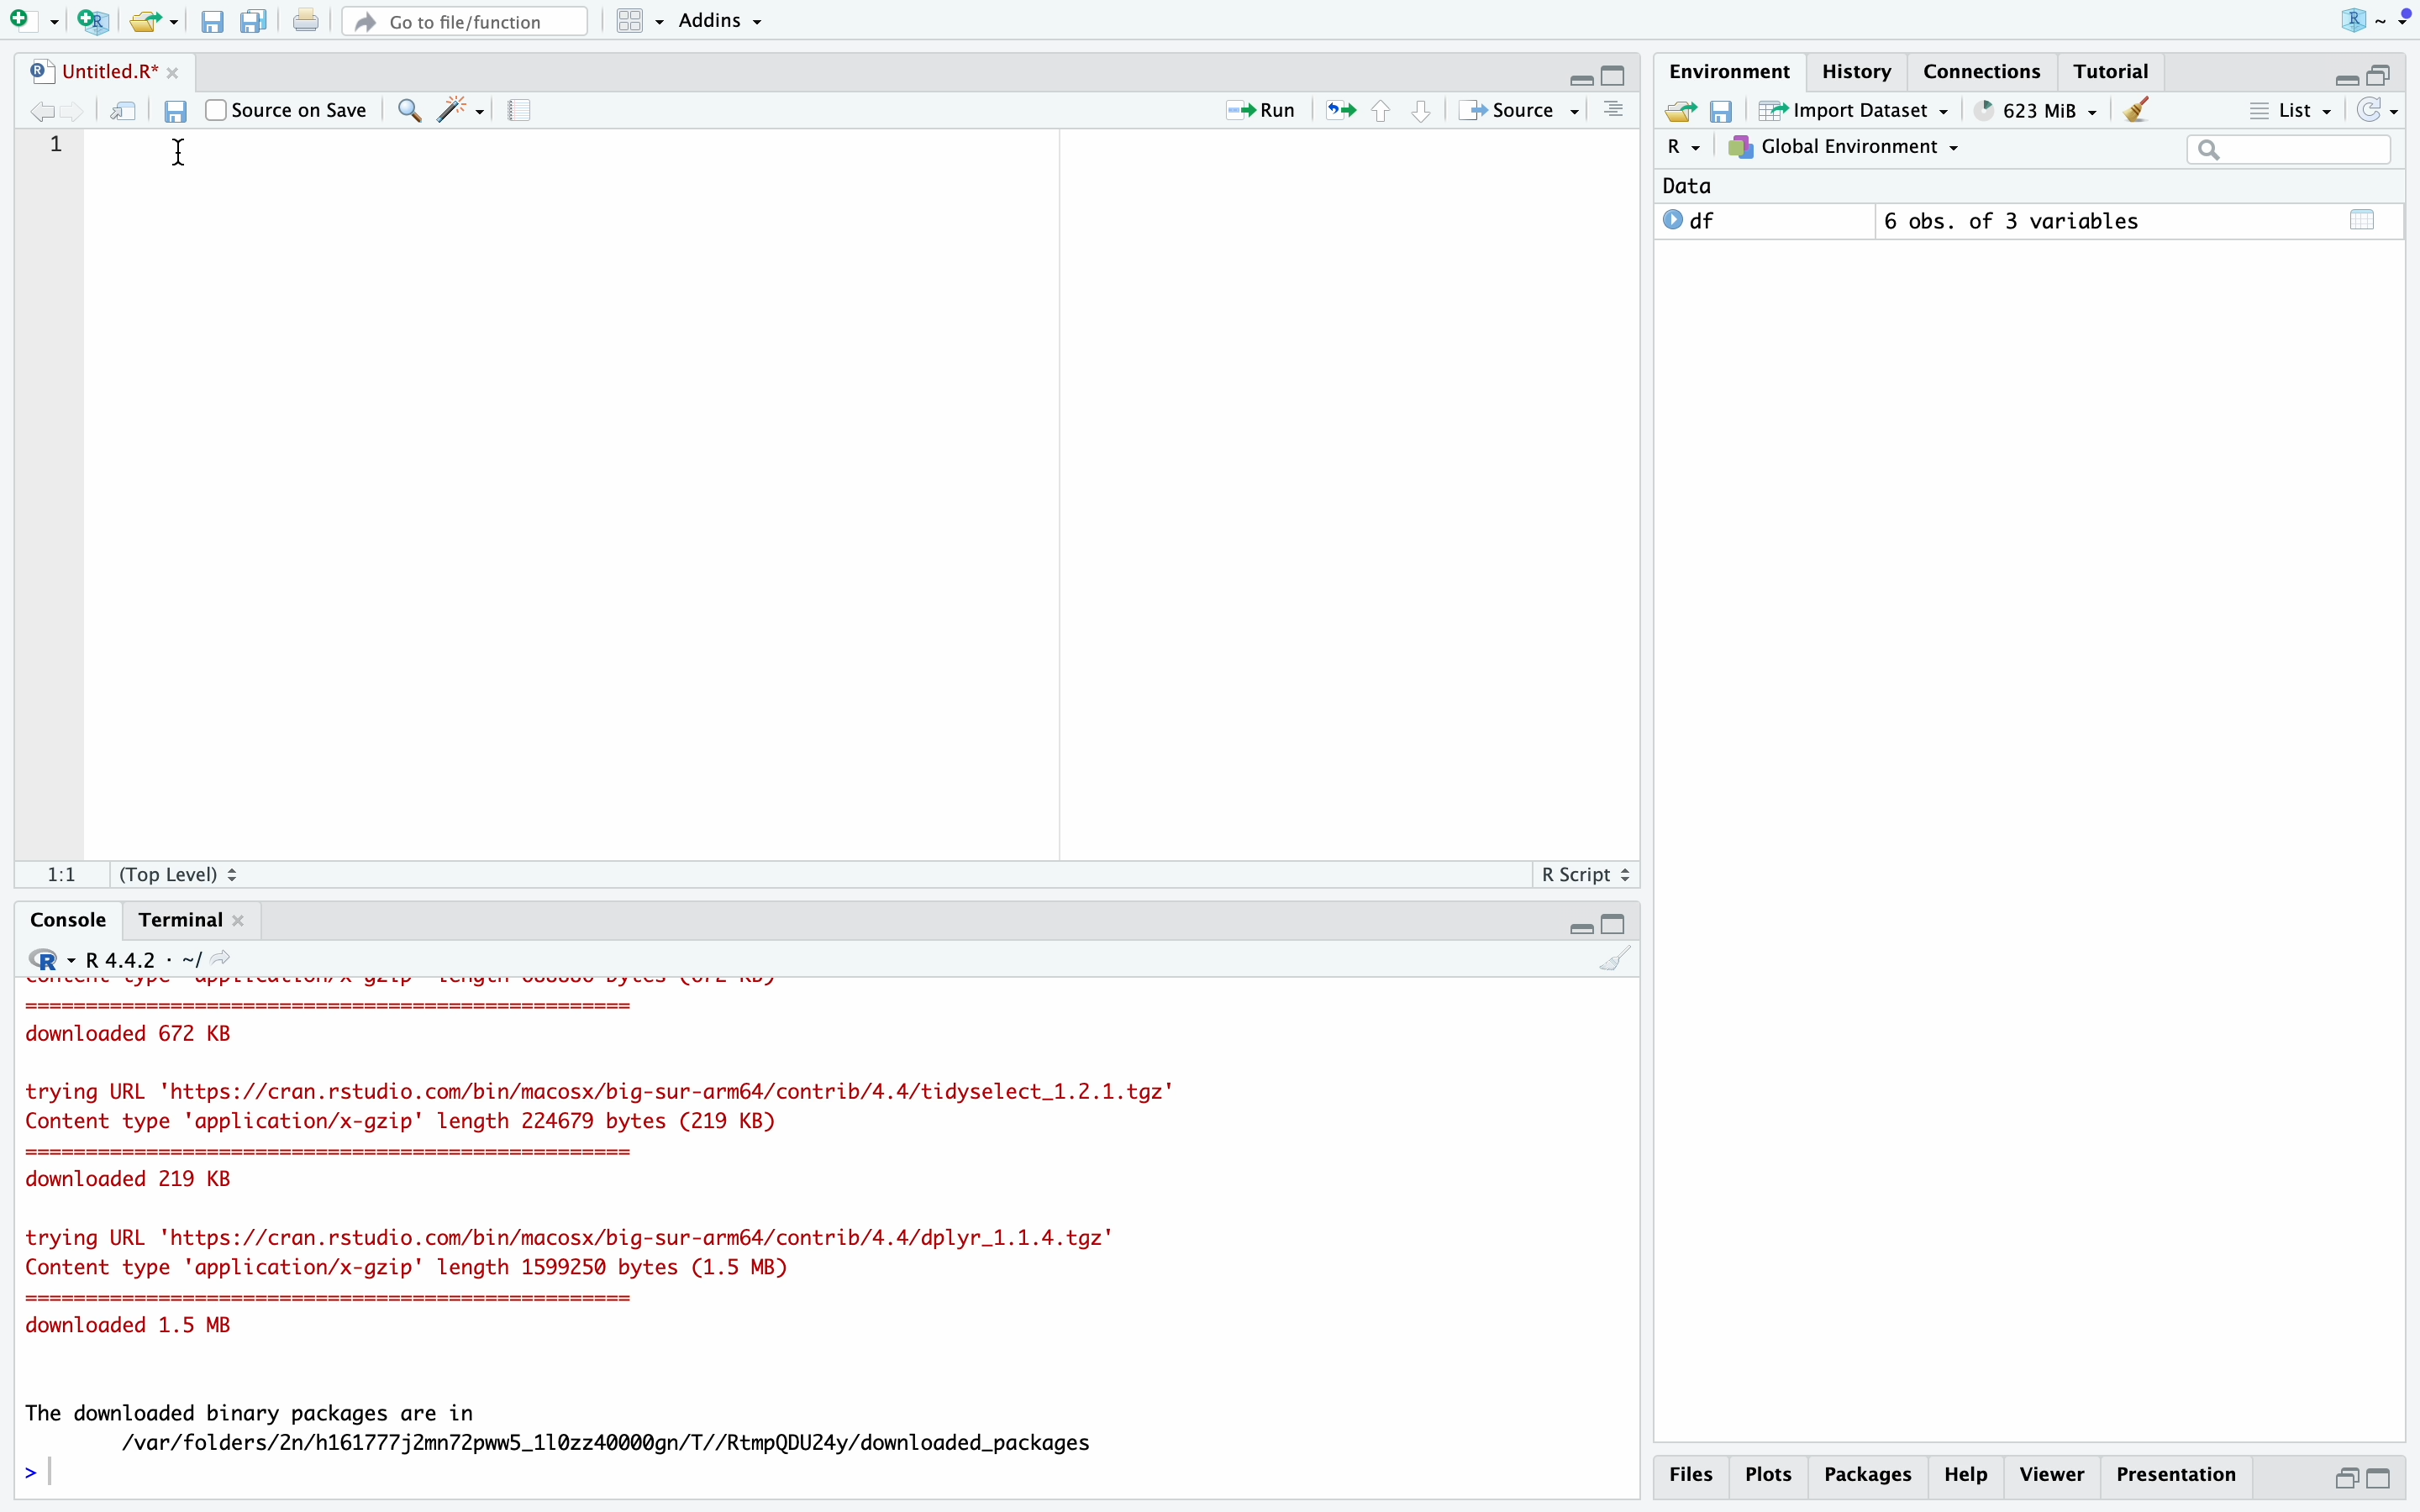 This screenshot has height=1512, width=2420. What do you see at coordinates (462, 109) in the screenshot?
I see `Code Tools` at bounding box center [462, 109].